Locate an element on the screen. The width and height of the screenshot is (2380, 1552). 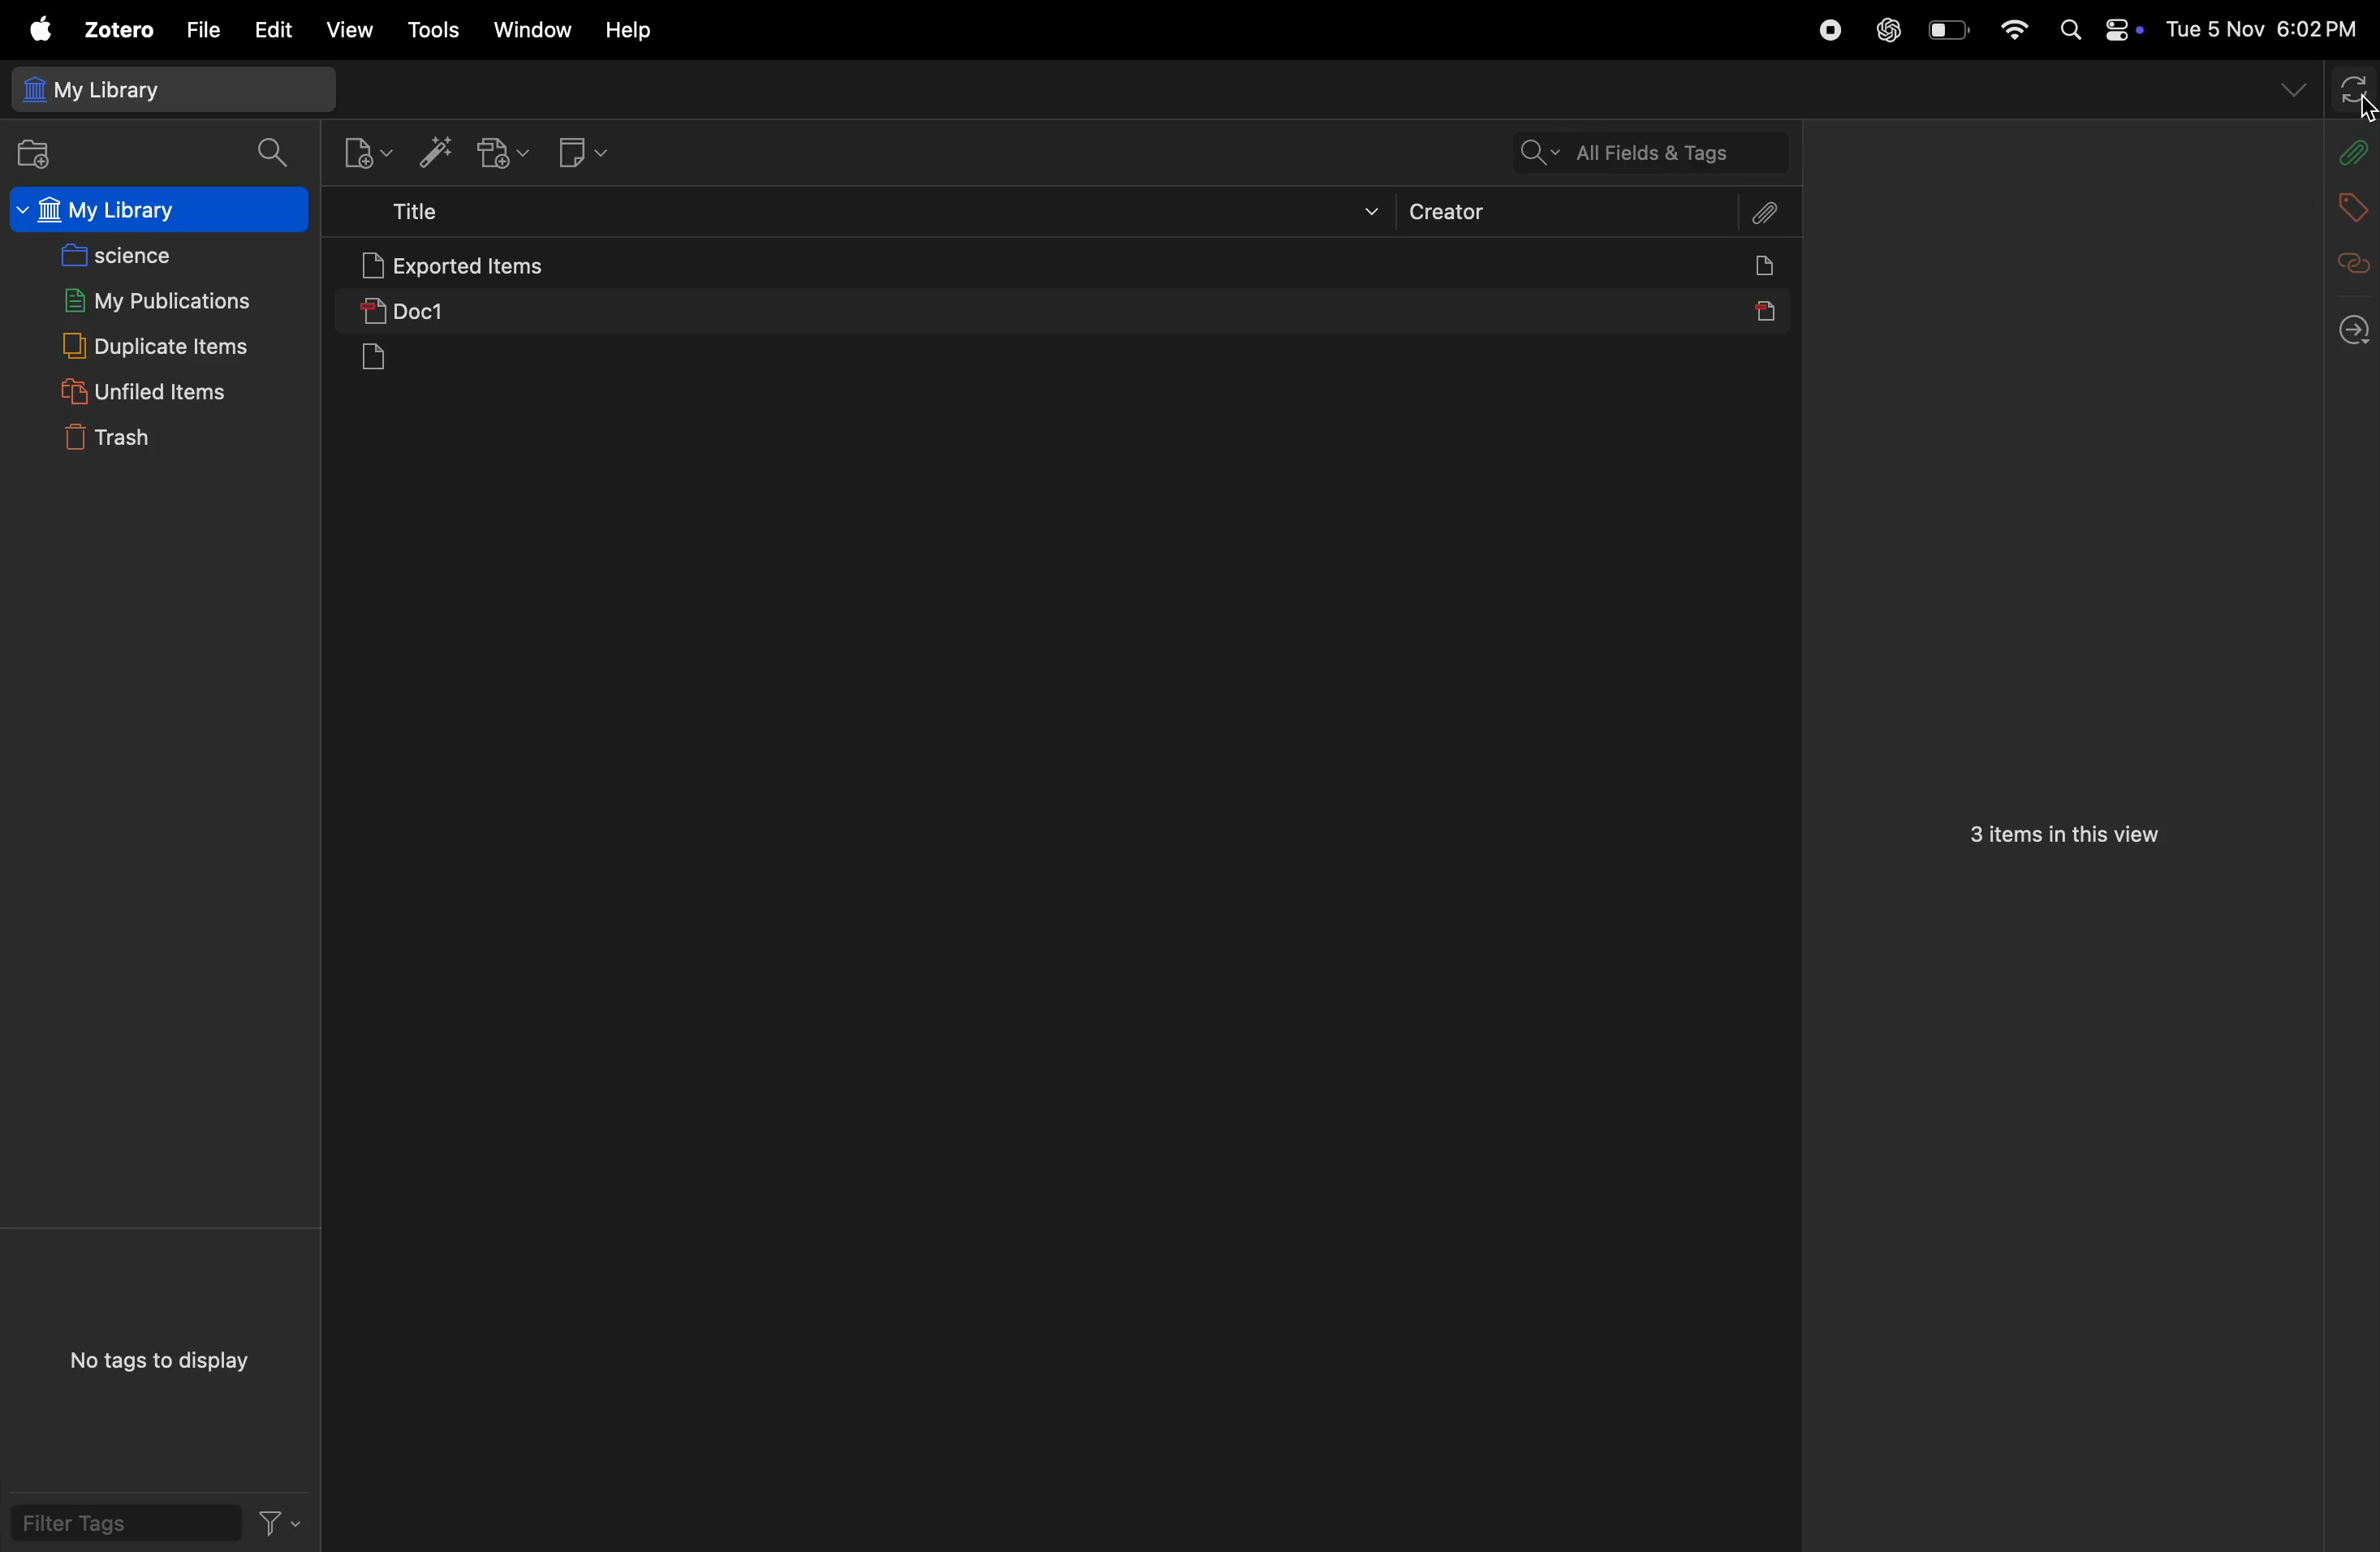
wifi is located at coordinates (2012, 29).